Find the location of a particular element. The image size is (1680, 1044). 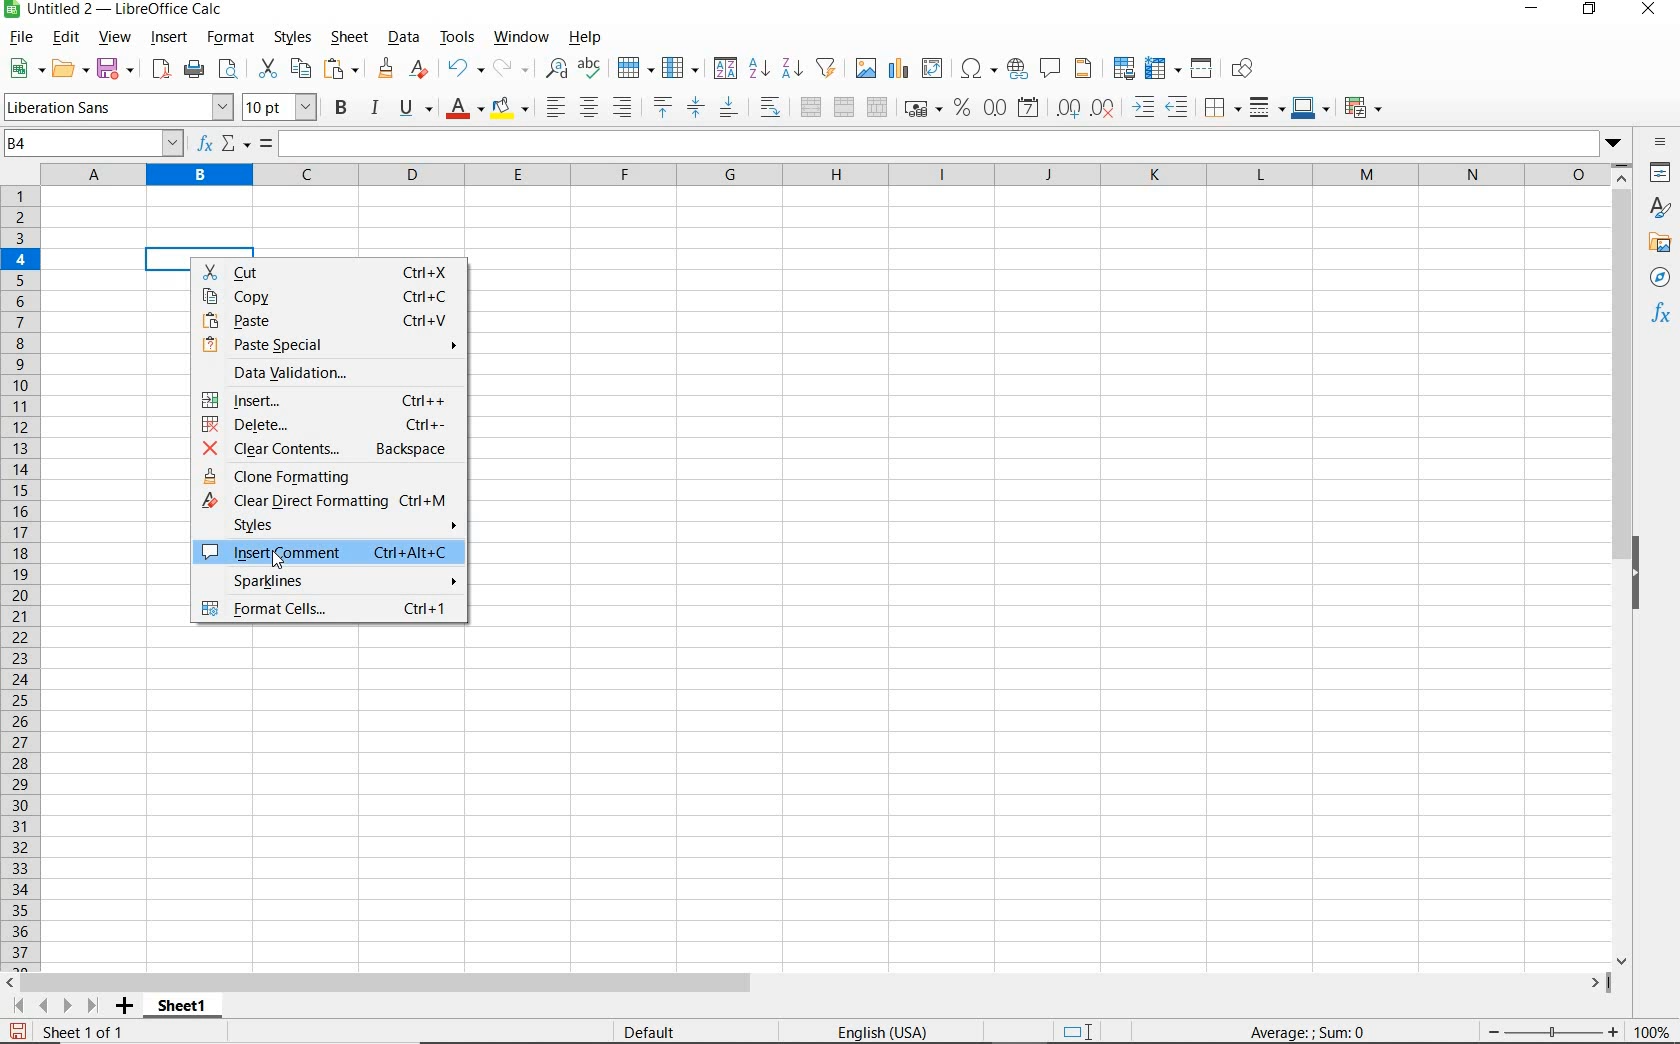

insert comment is located at coordinates (1051, 69).